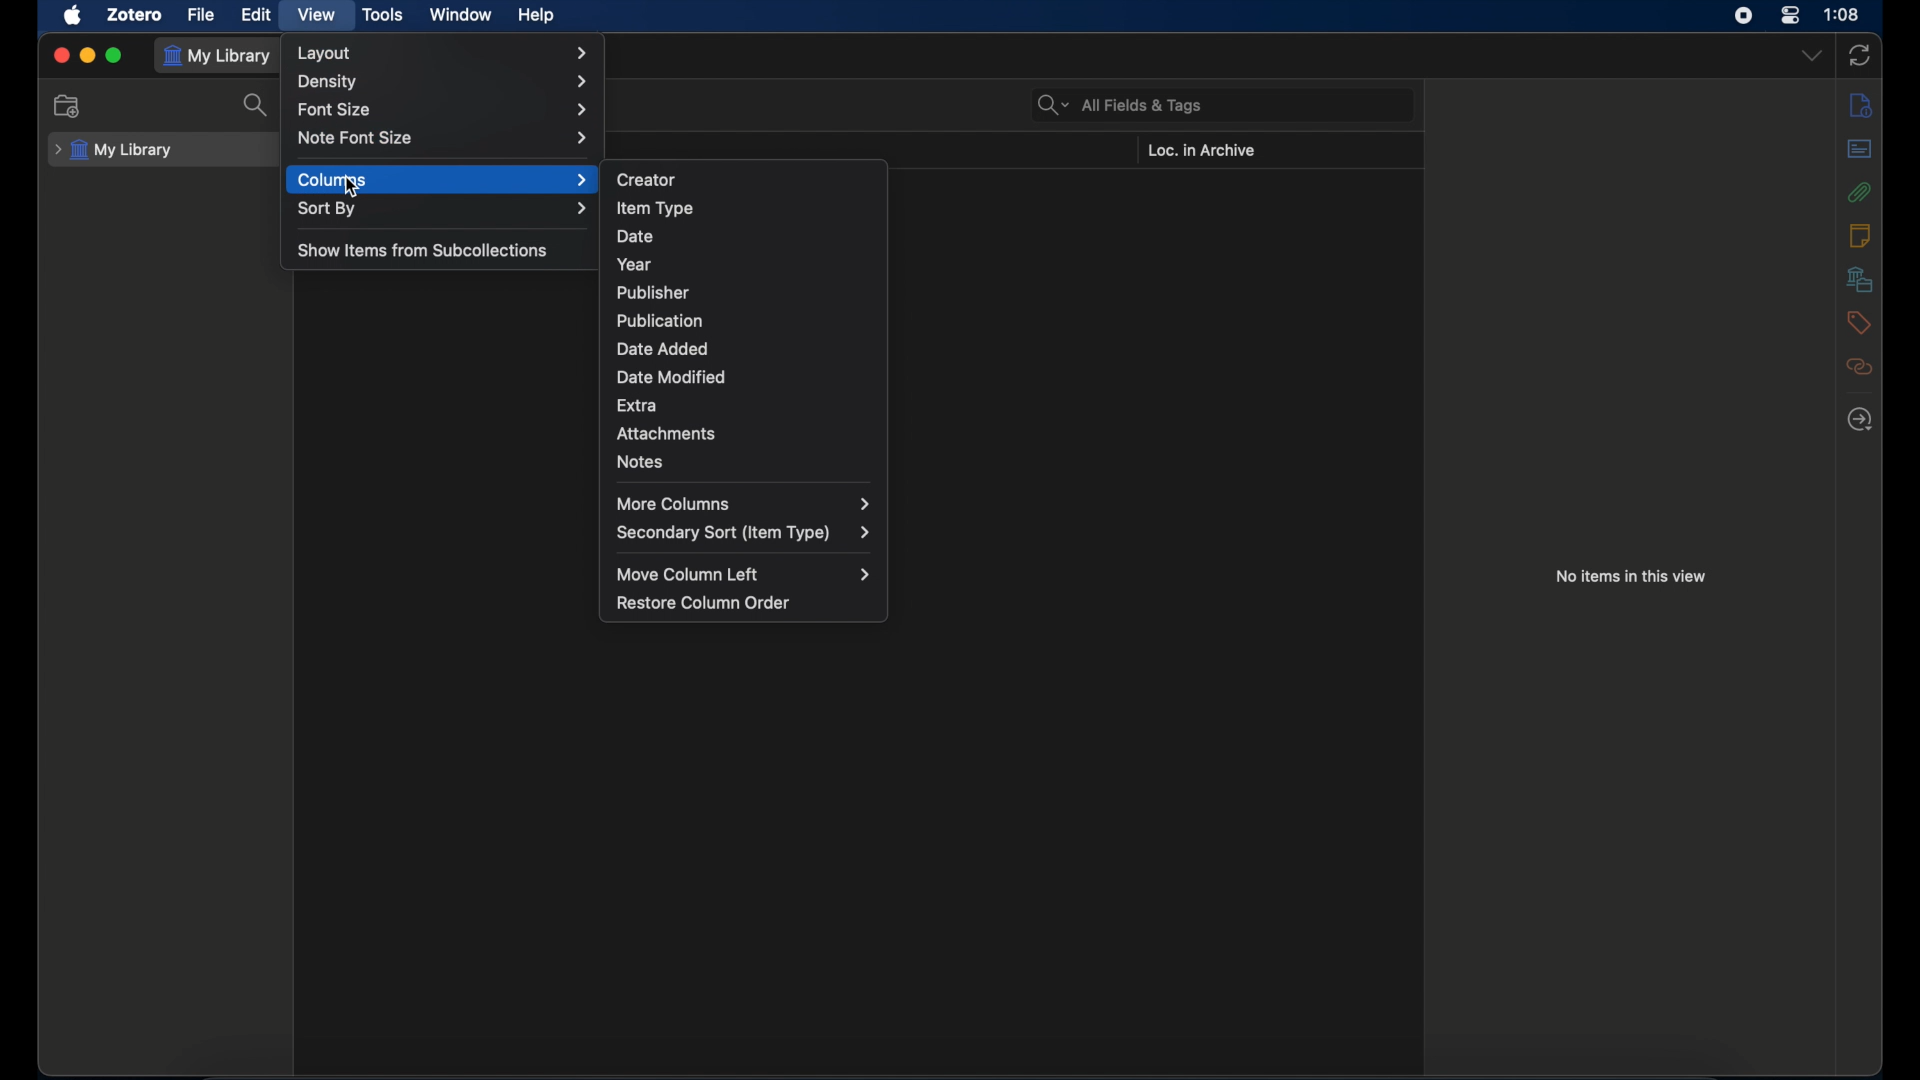 This screenshot has width=1920, height=1080. I want to click on related, so click(1861, 366).